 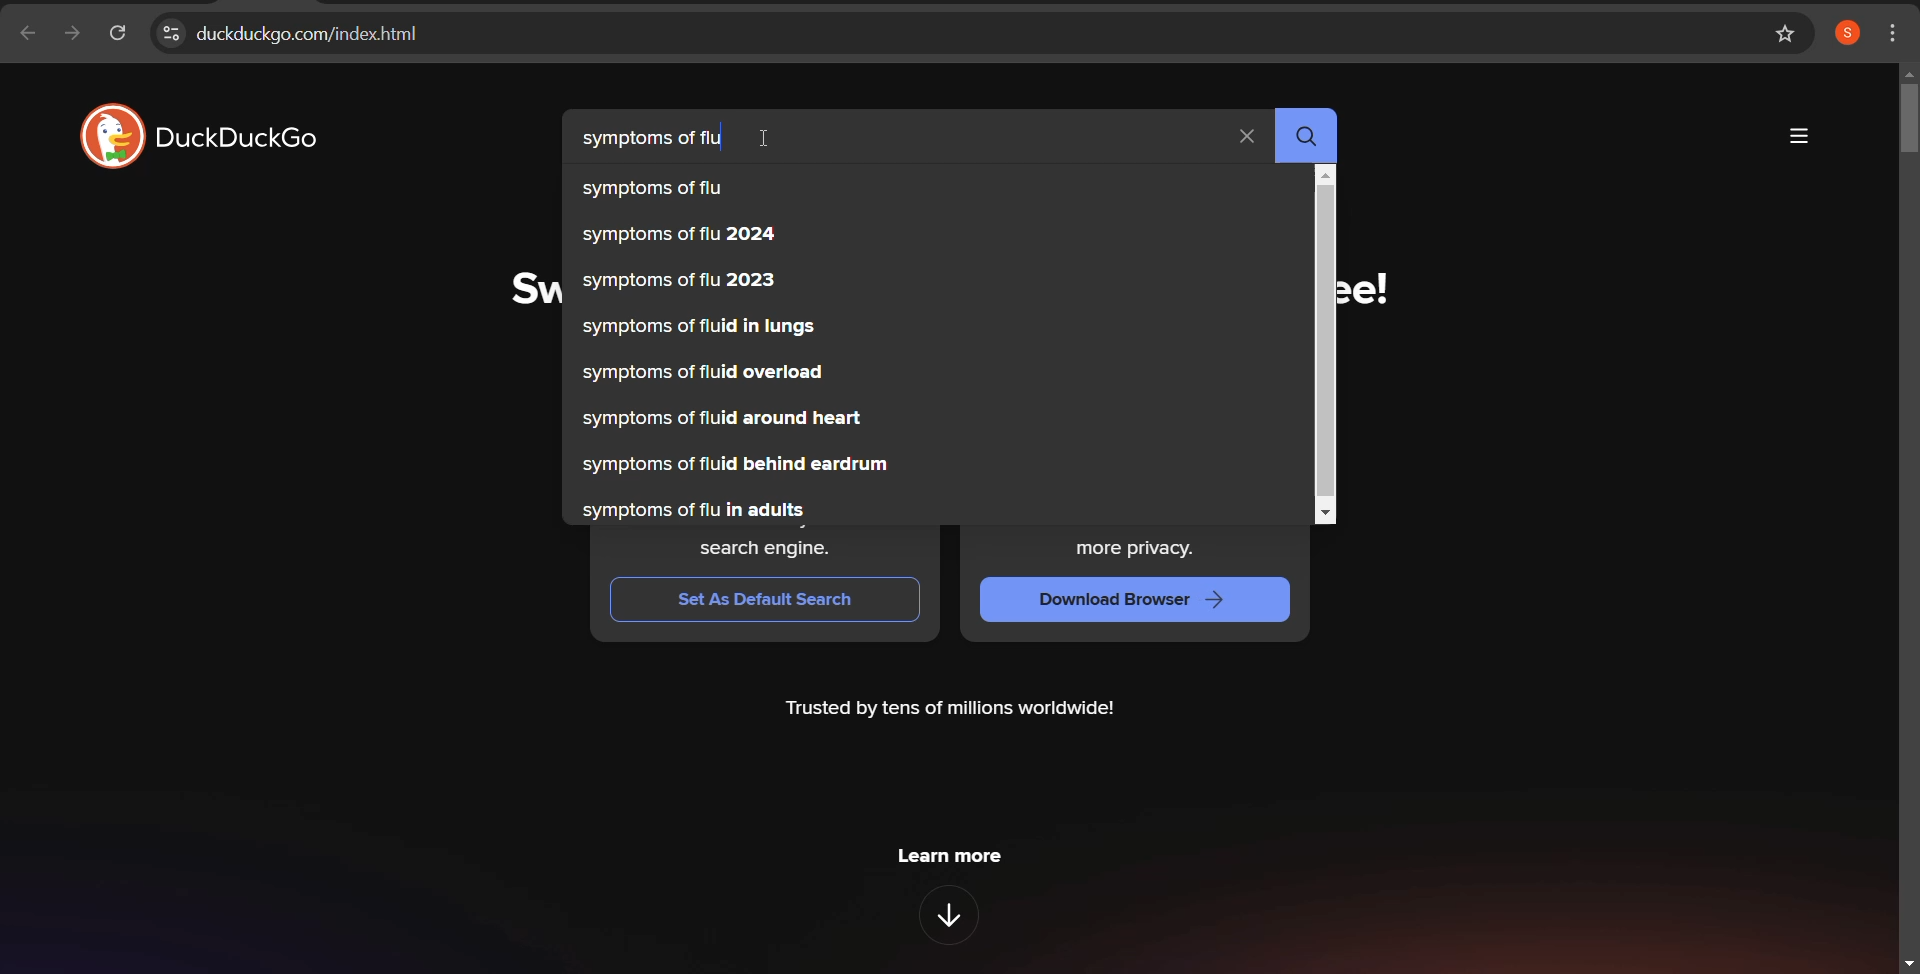 I want to click on click to go forward, so click(x=71, y=36).